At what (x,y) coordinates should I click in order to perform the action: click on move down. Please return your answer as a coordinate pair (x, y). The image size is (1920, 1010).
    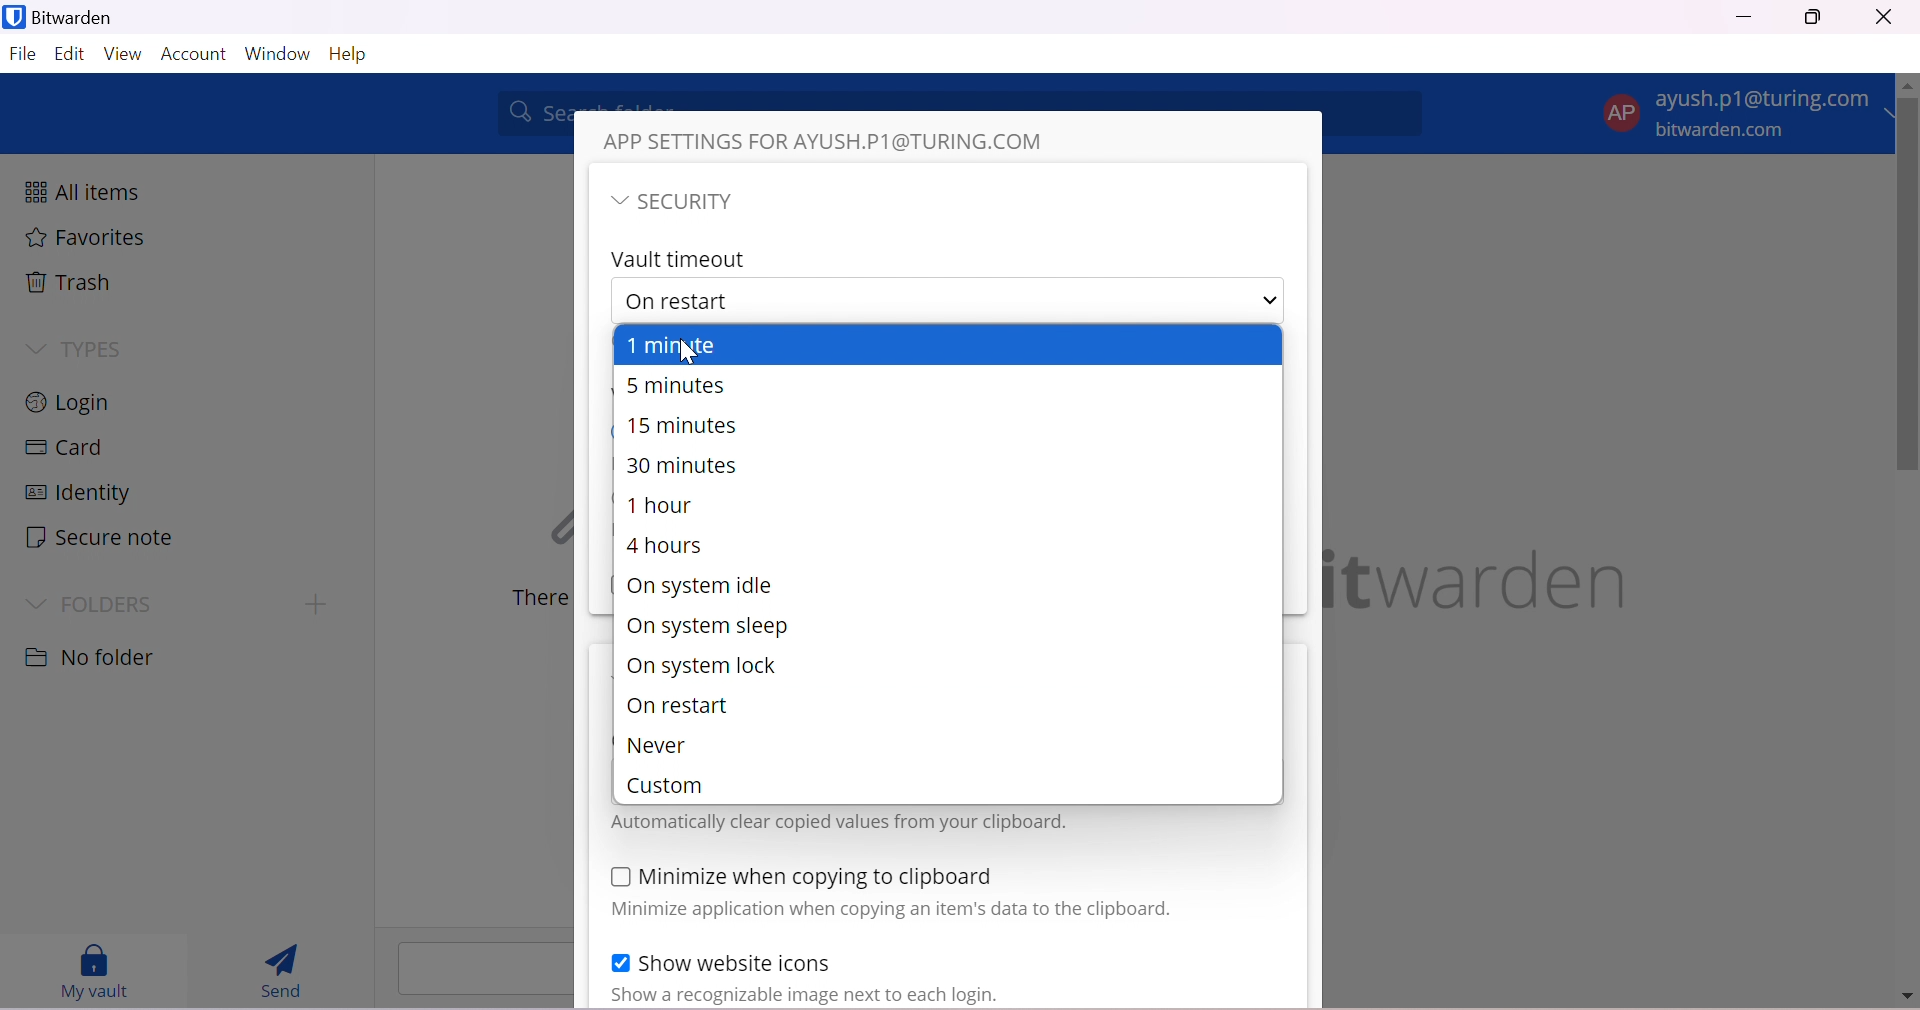
    Looking at the image, I should click on (1906, 998).